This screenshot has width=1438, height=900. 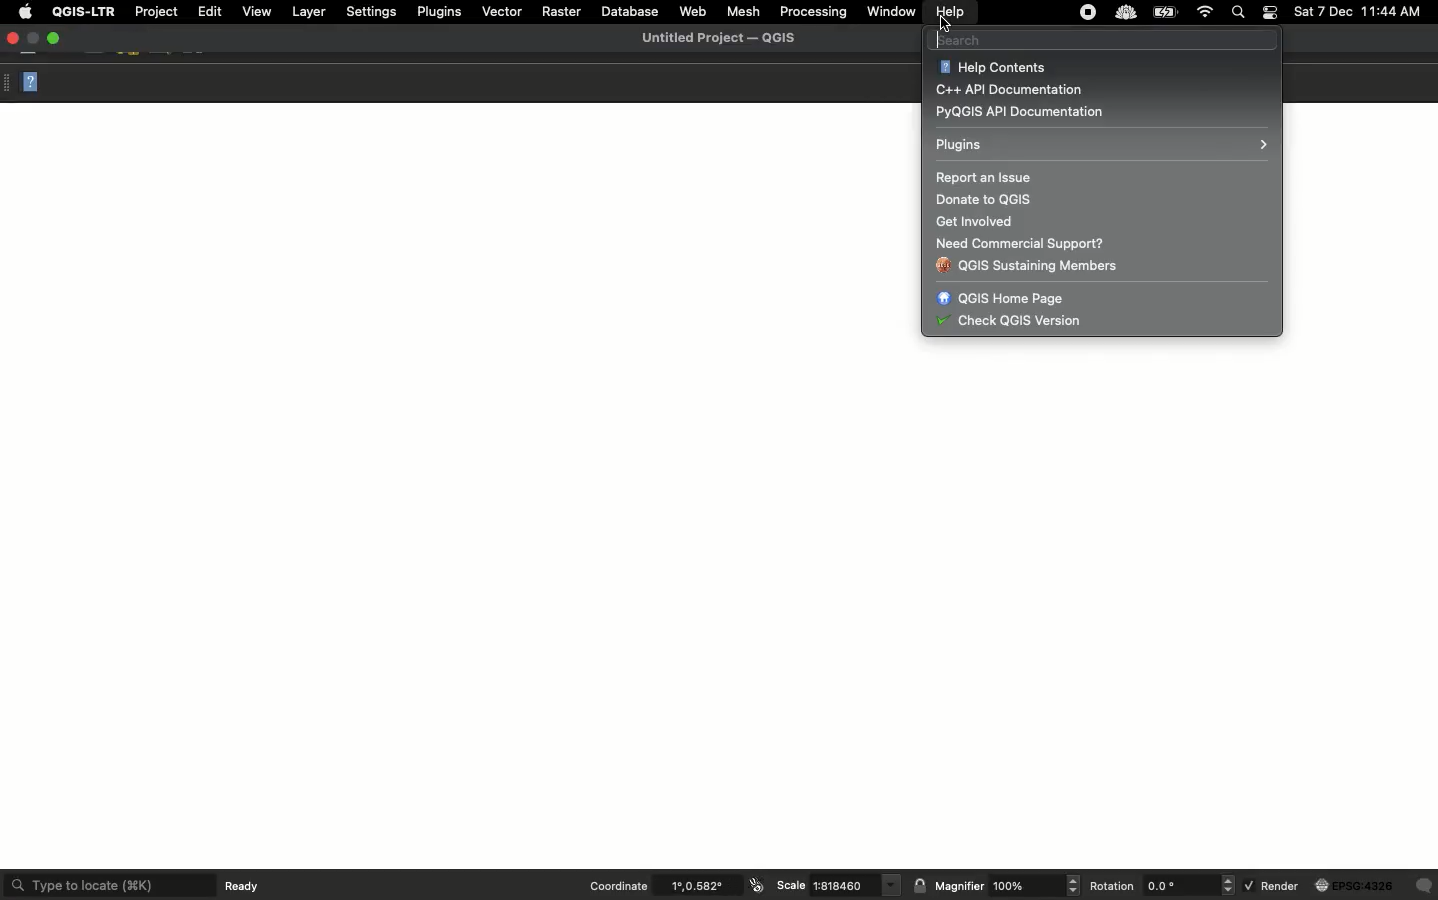 What do you see at coordinates (974, 222) in the screenshot?
I see `Get involved` at bounding box center [974, 222].